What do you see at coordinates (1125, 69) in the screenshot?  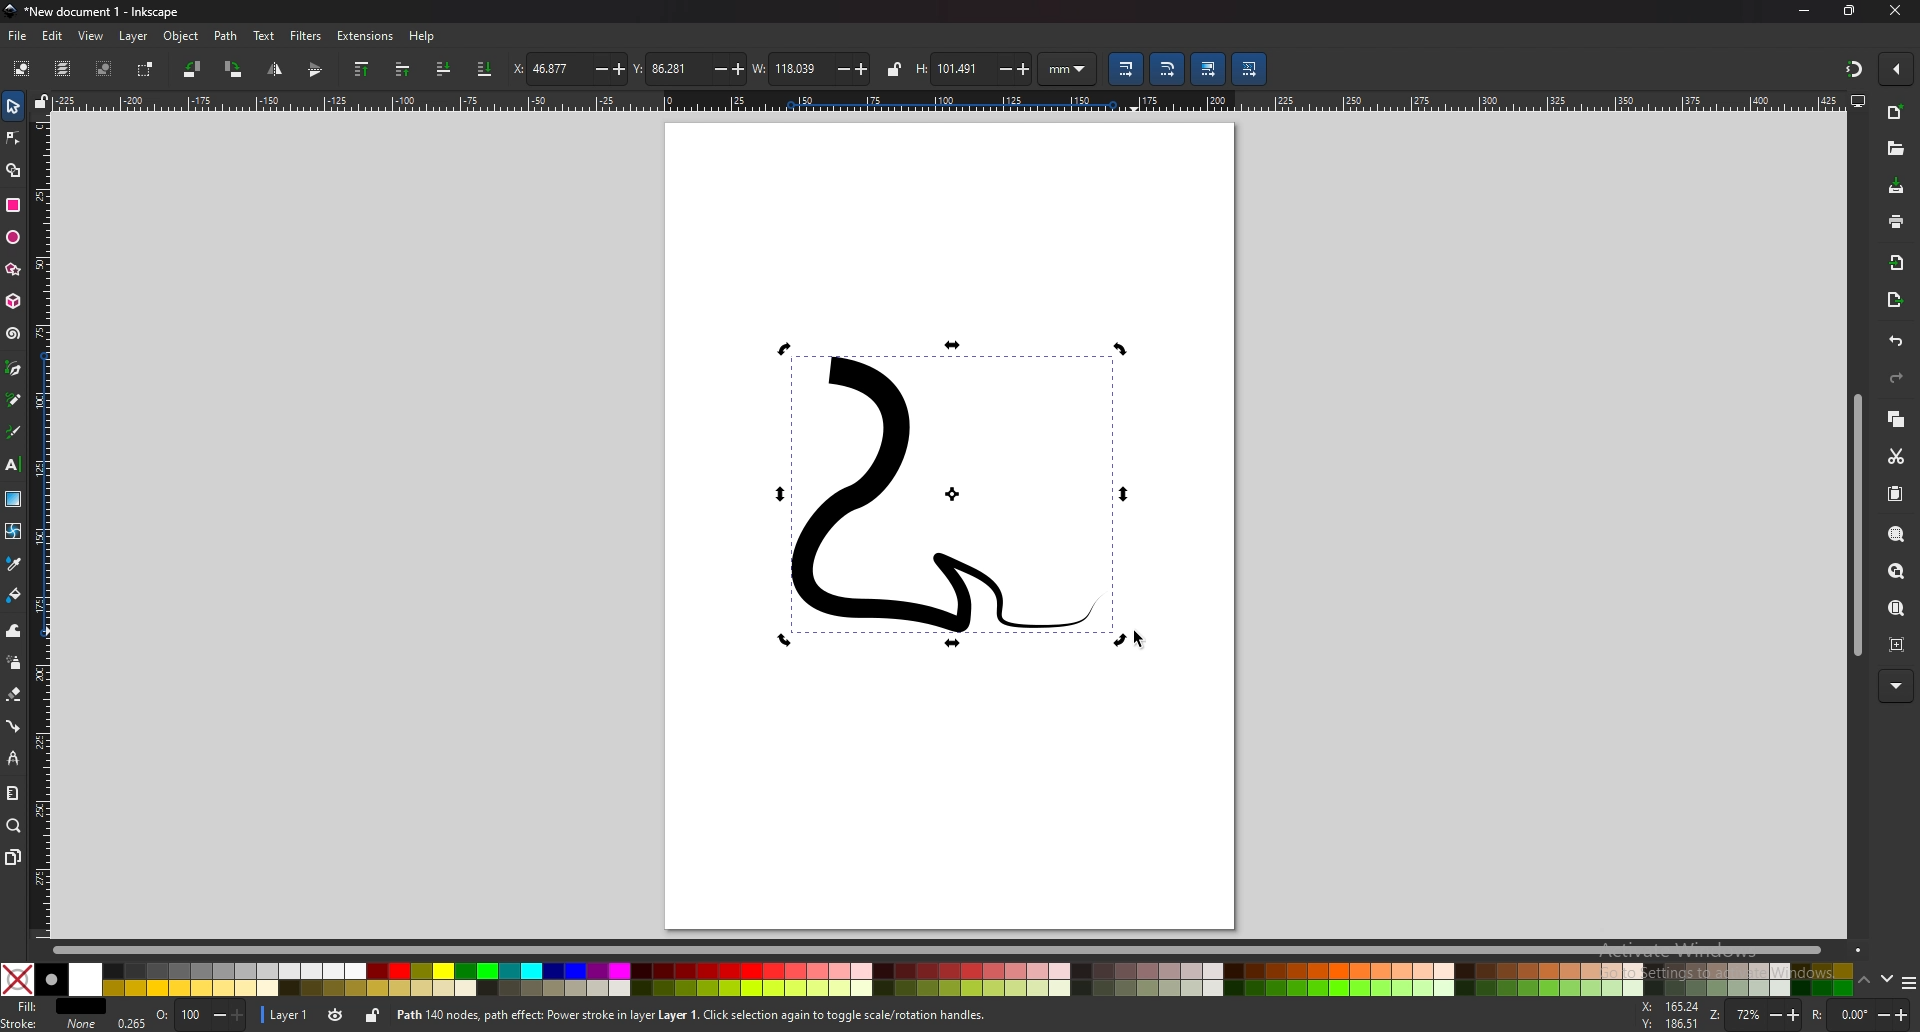 I see `scale stroke` at bounding box center [1125, 69].